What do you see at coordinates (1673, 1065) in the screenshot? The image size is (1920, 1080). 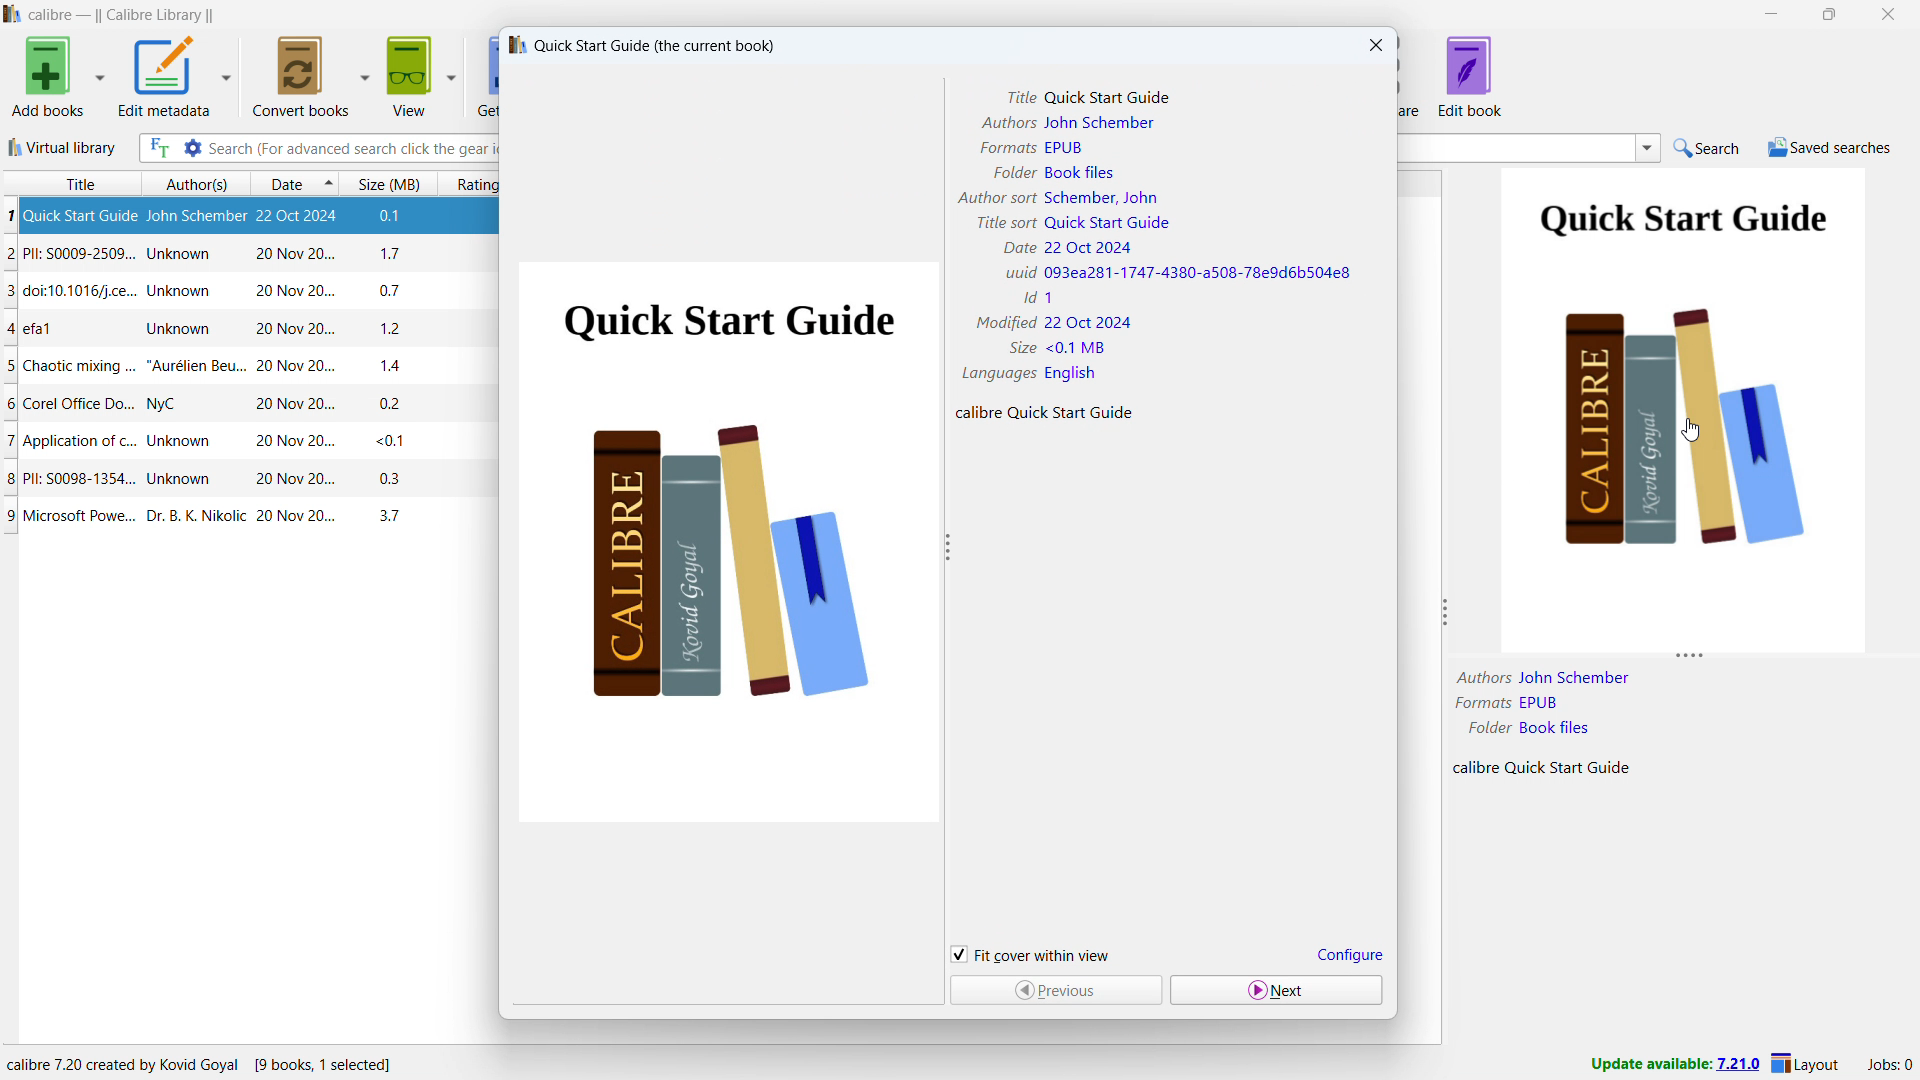 I see `update available ` at bounding box center [1673, 1065].